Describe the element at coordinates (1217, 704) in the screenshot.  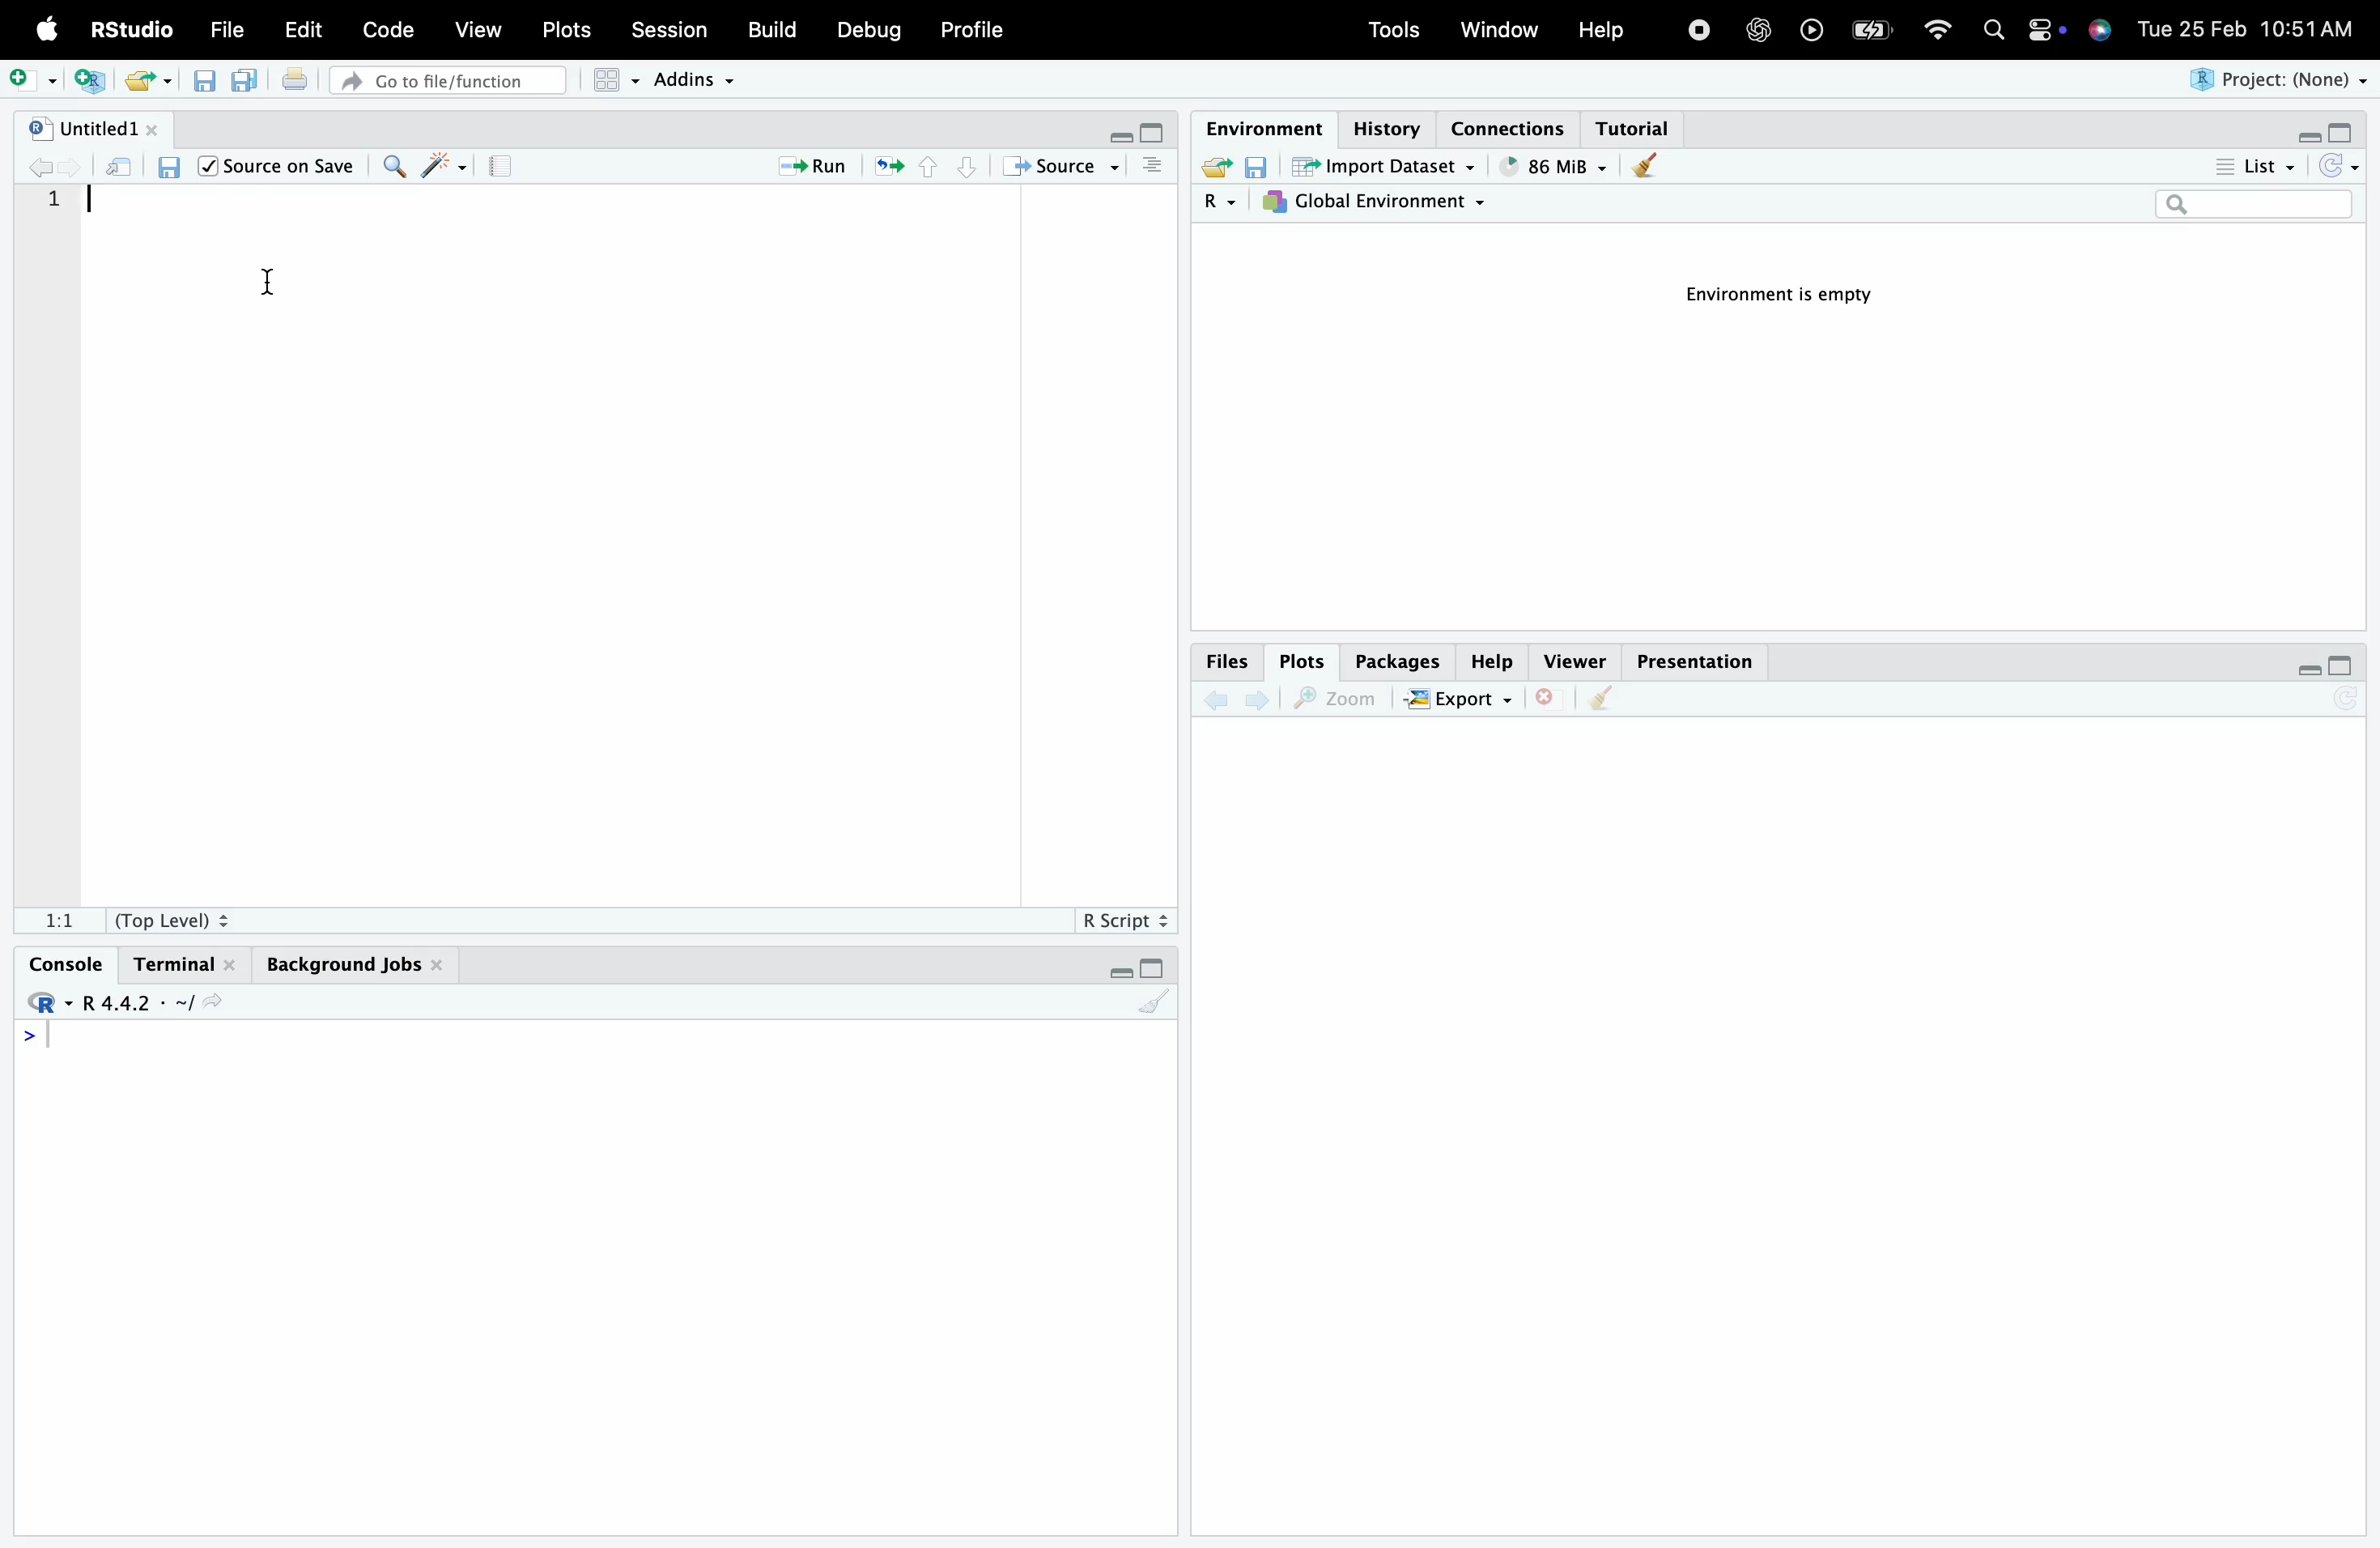
I see `back` at that location.